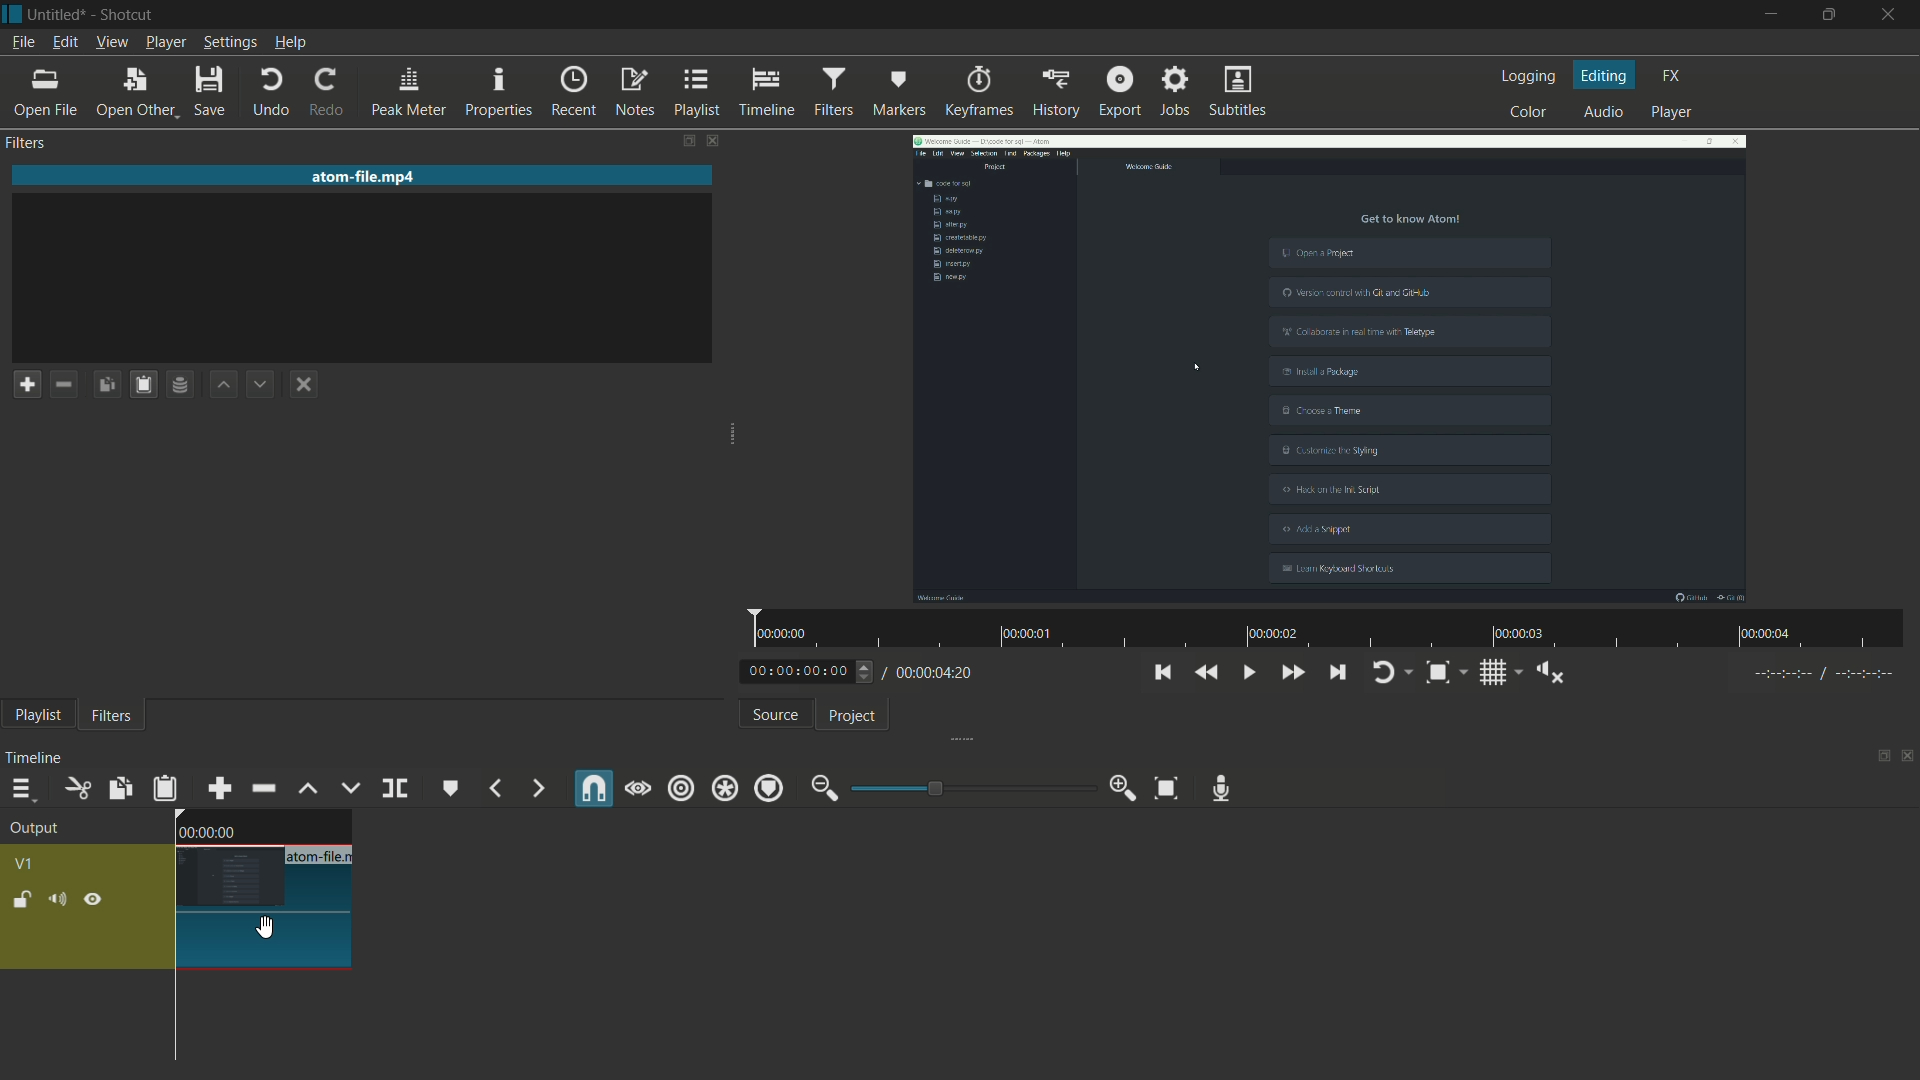 This screenshot has height=1080, width=1920. I want to click on close filter pane, so click(716, 139).